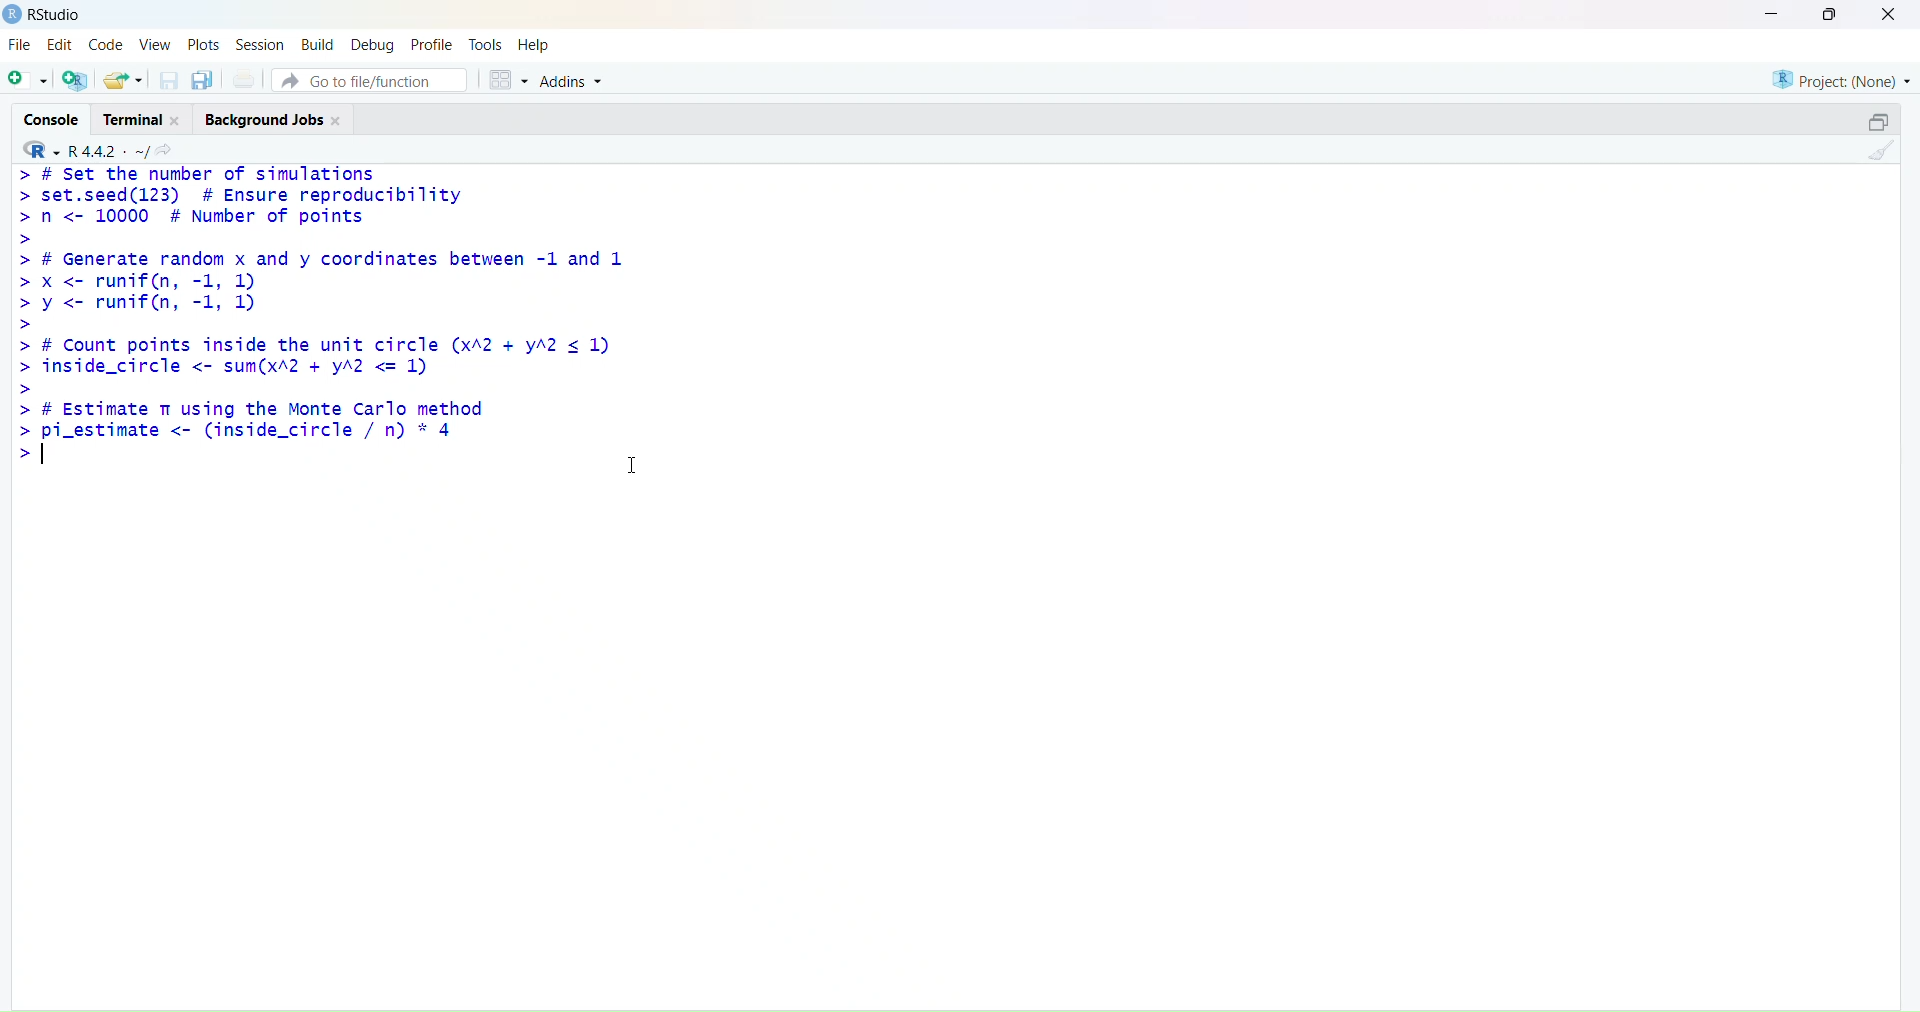 The image size is (1920, 1012). I want to click on Code, so click(105, 44).